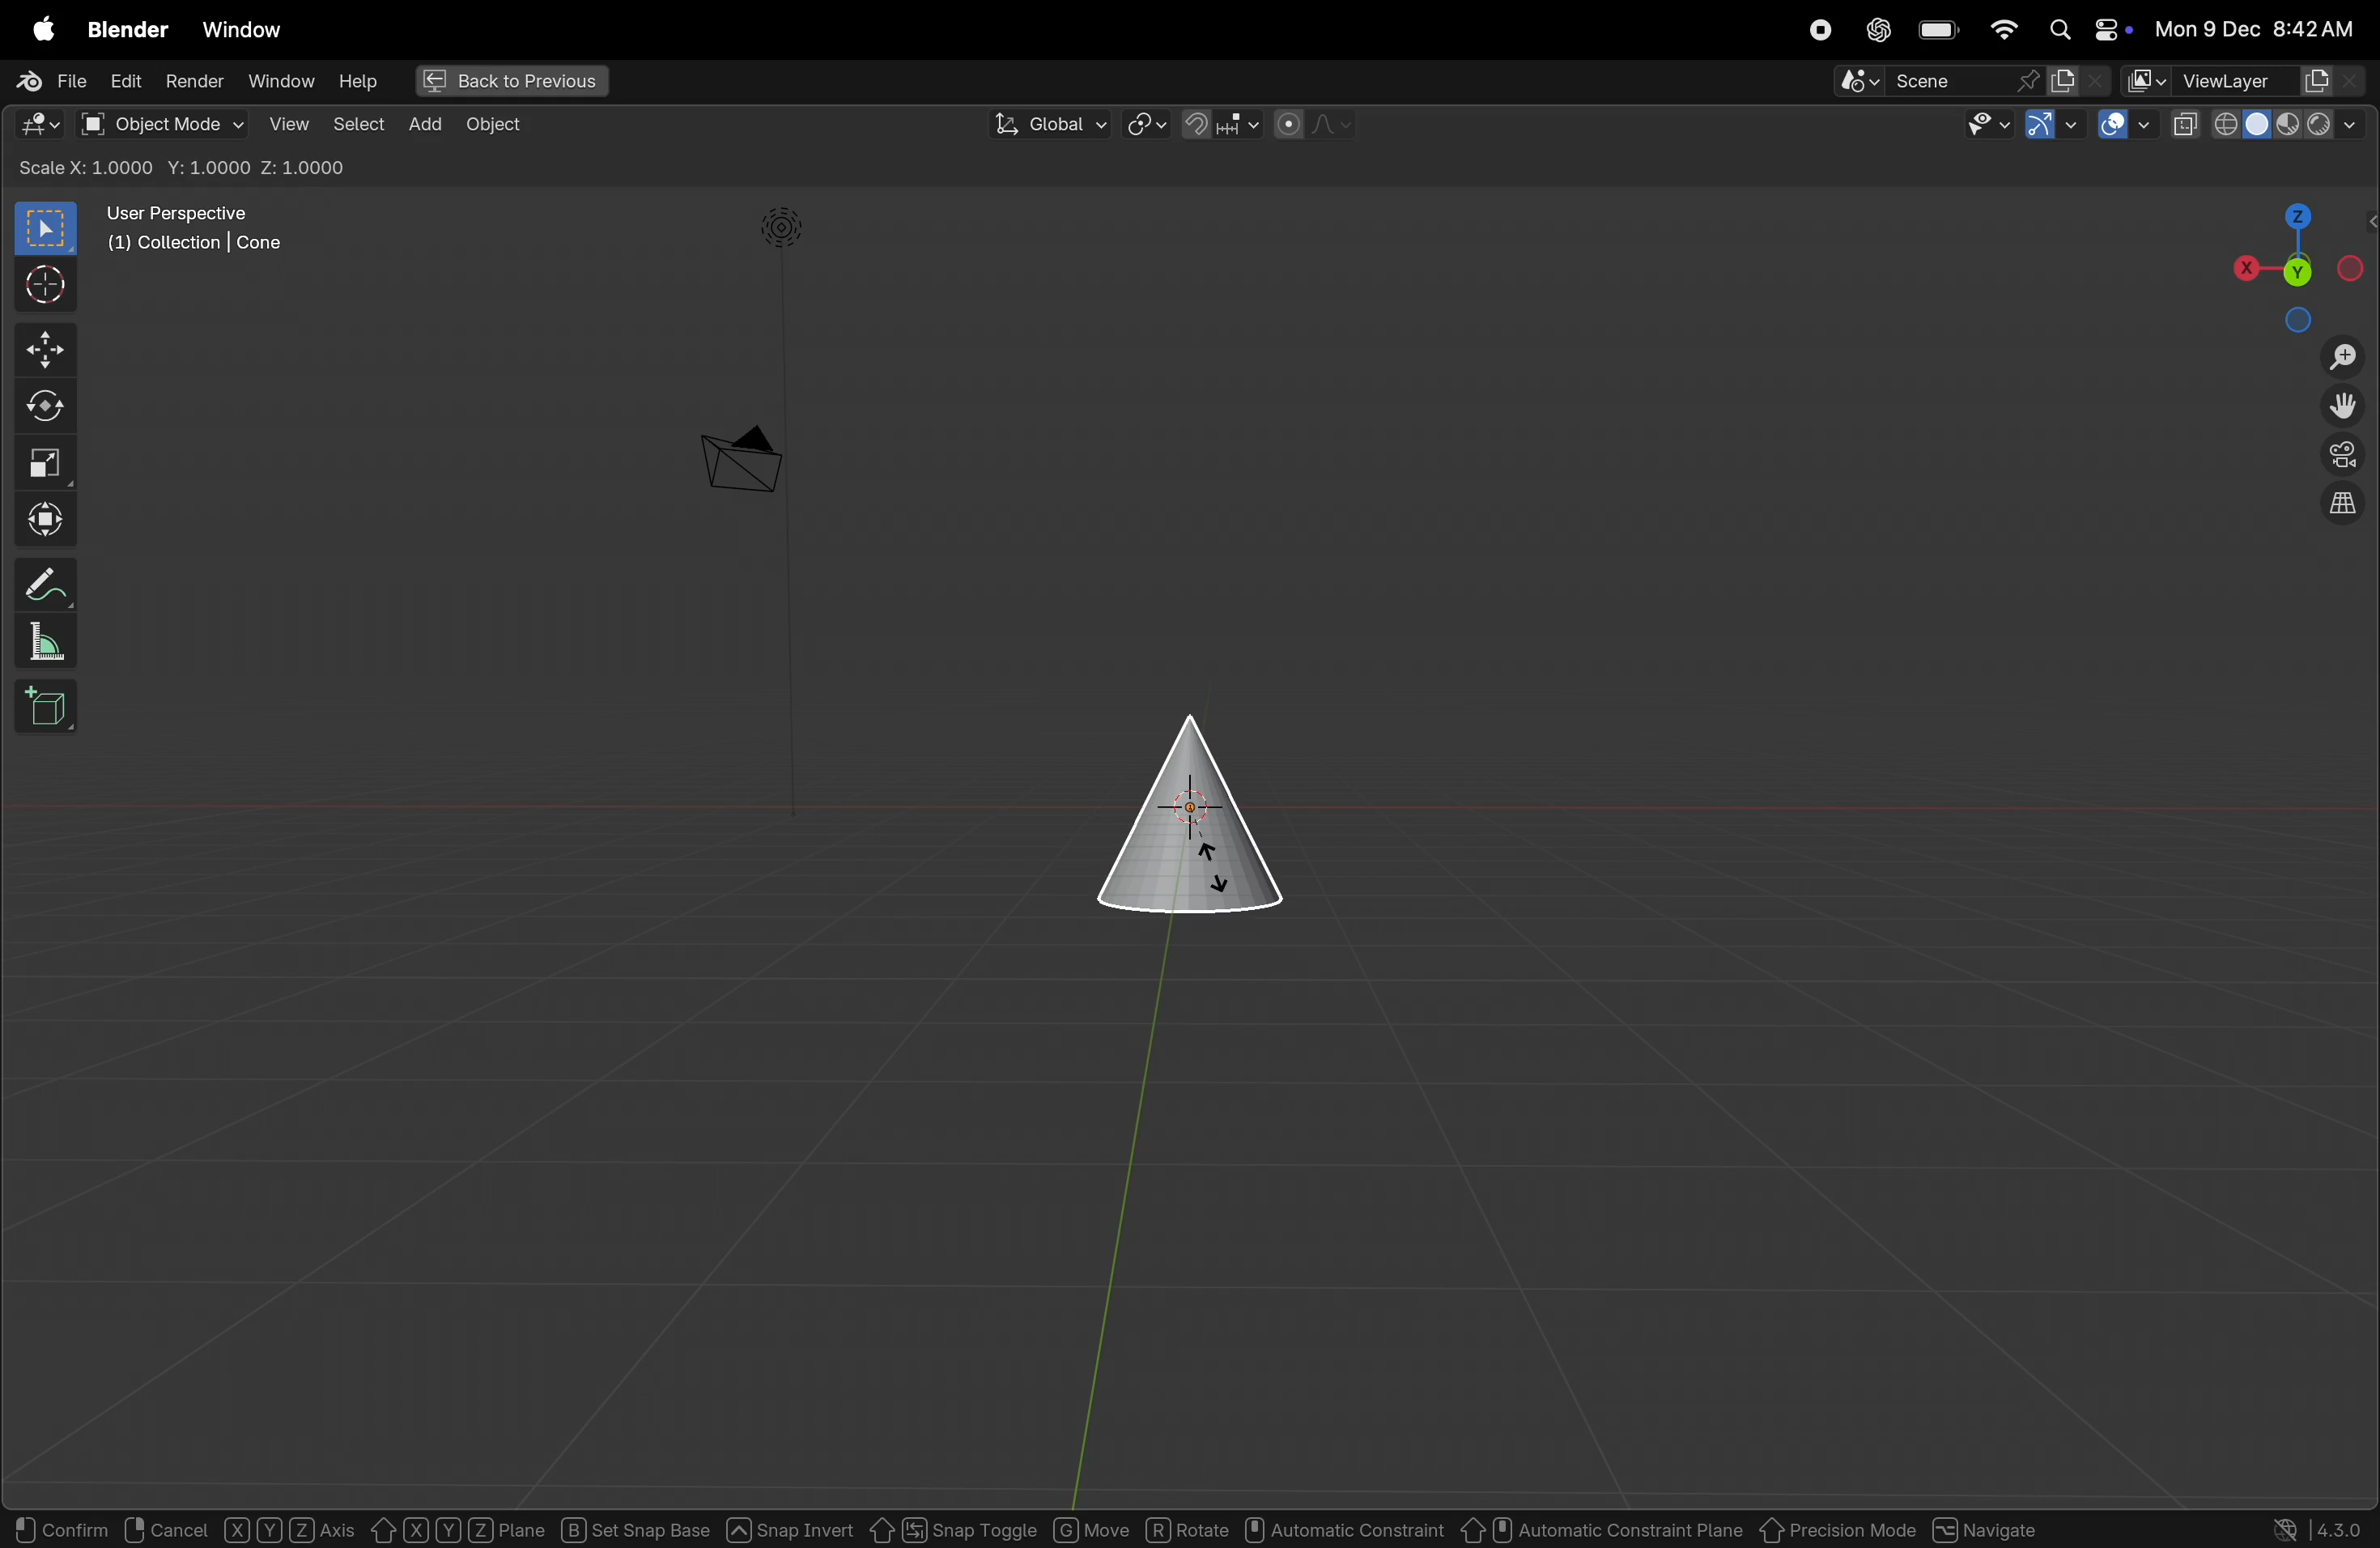  What do you see at coordinates (2004, 30) in the screenshot?
I see `wifi` at bounding box center [2004, 30].